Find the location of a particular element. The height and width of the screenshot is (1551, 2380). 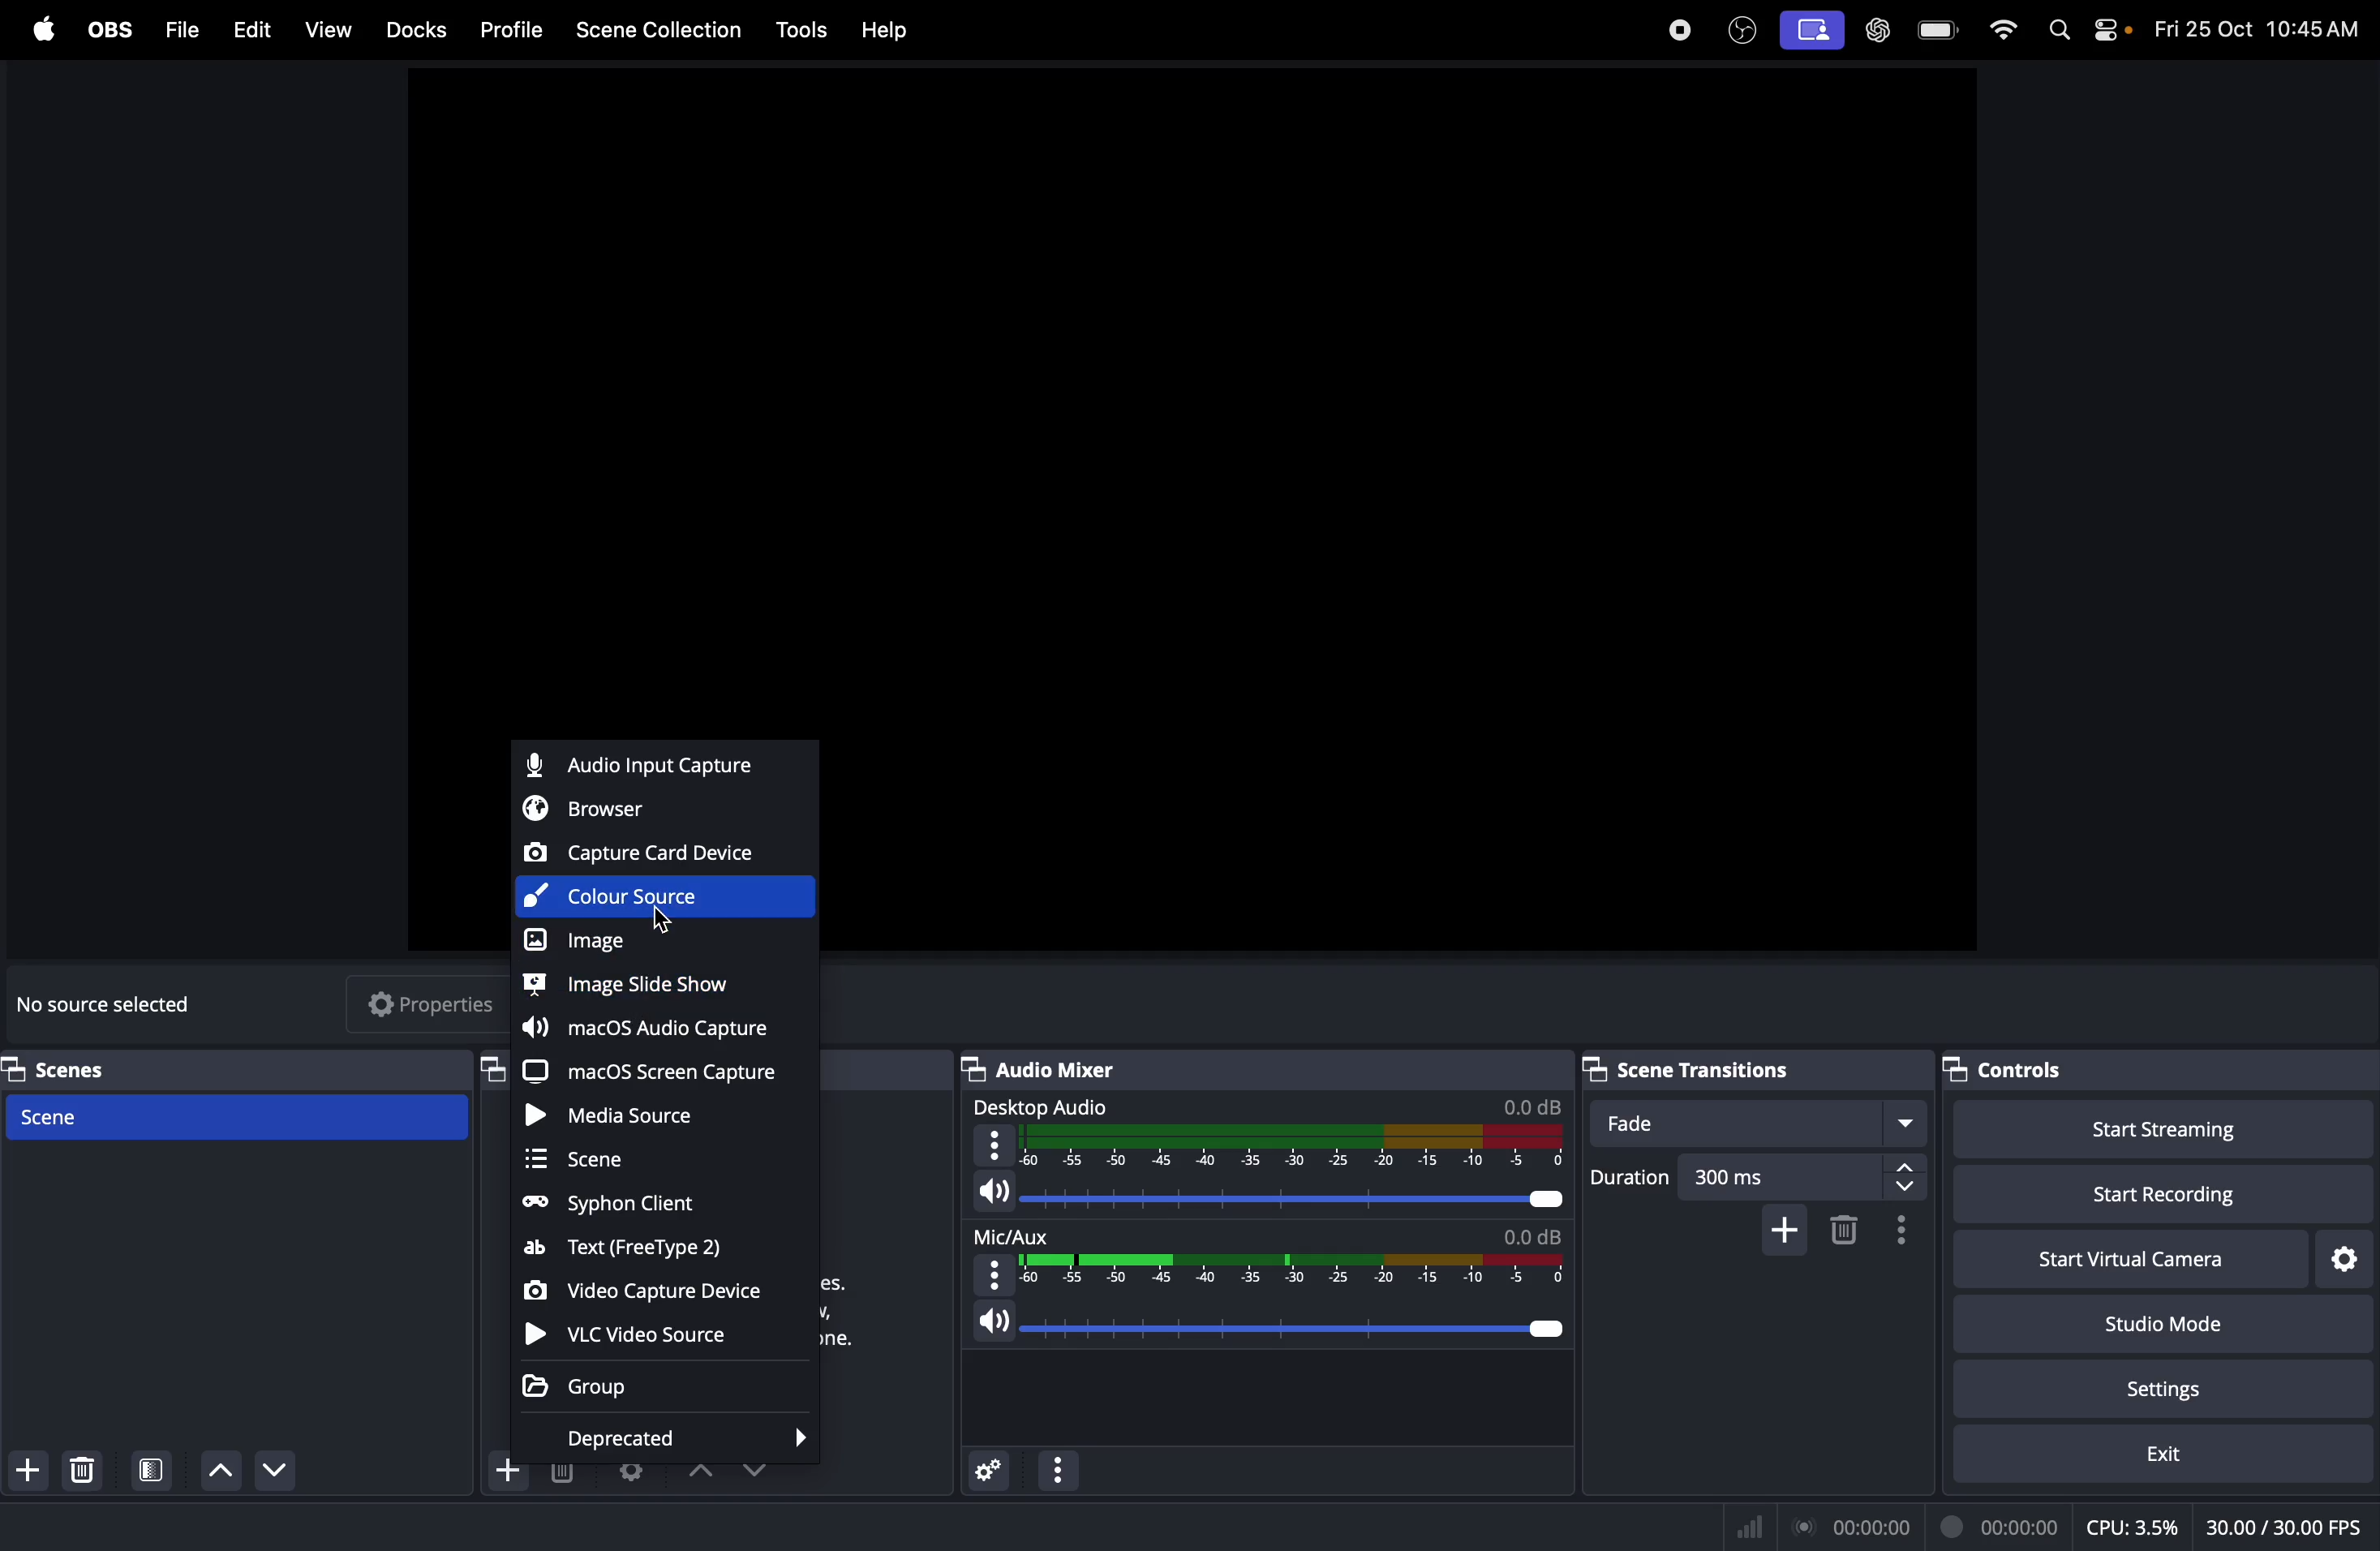

open scene filter is located at coordinates (155, 1469).